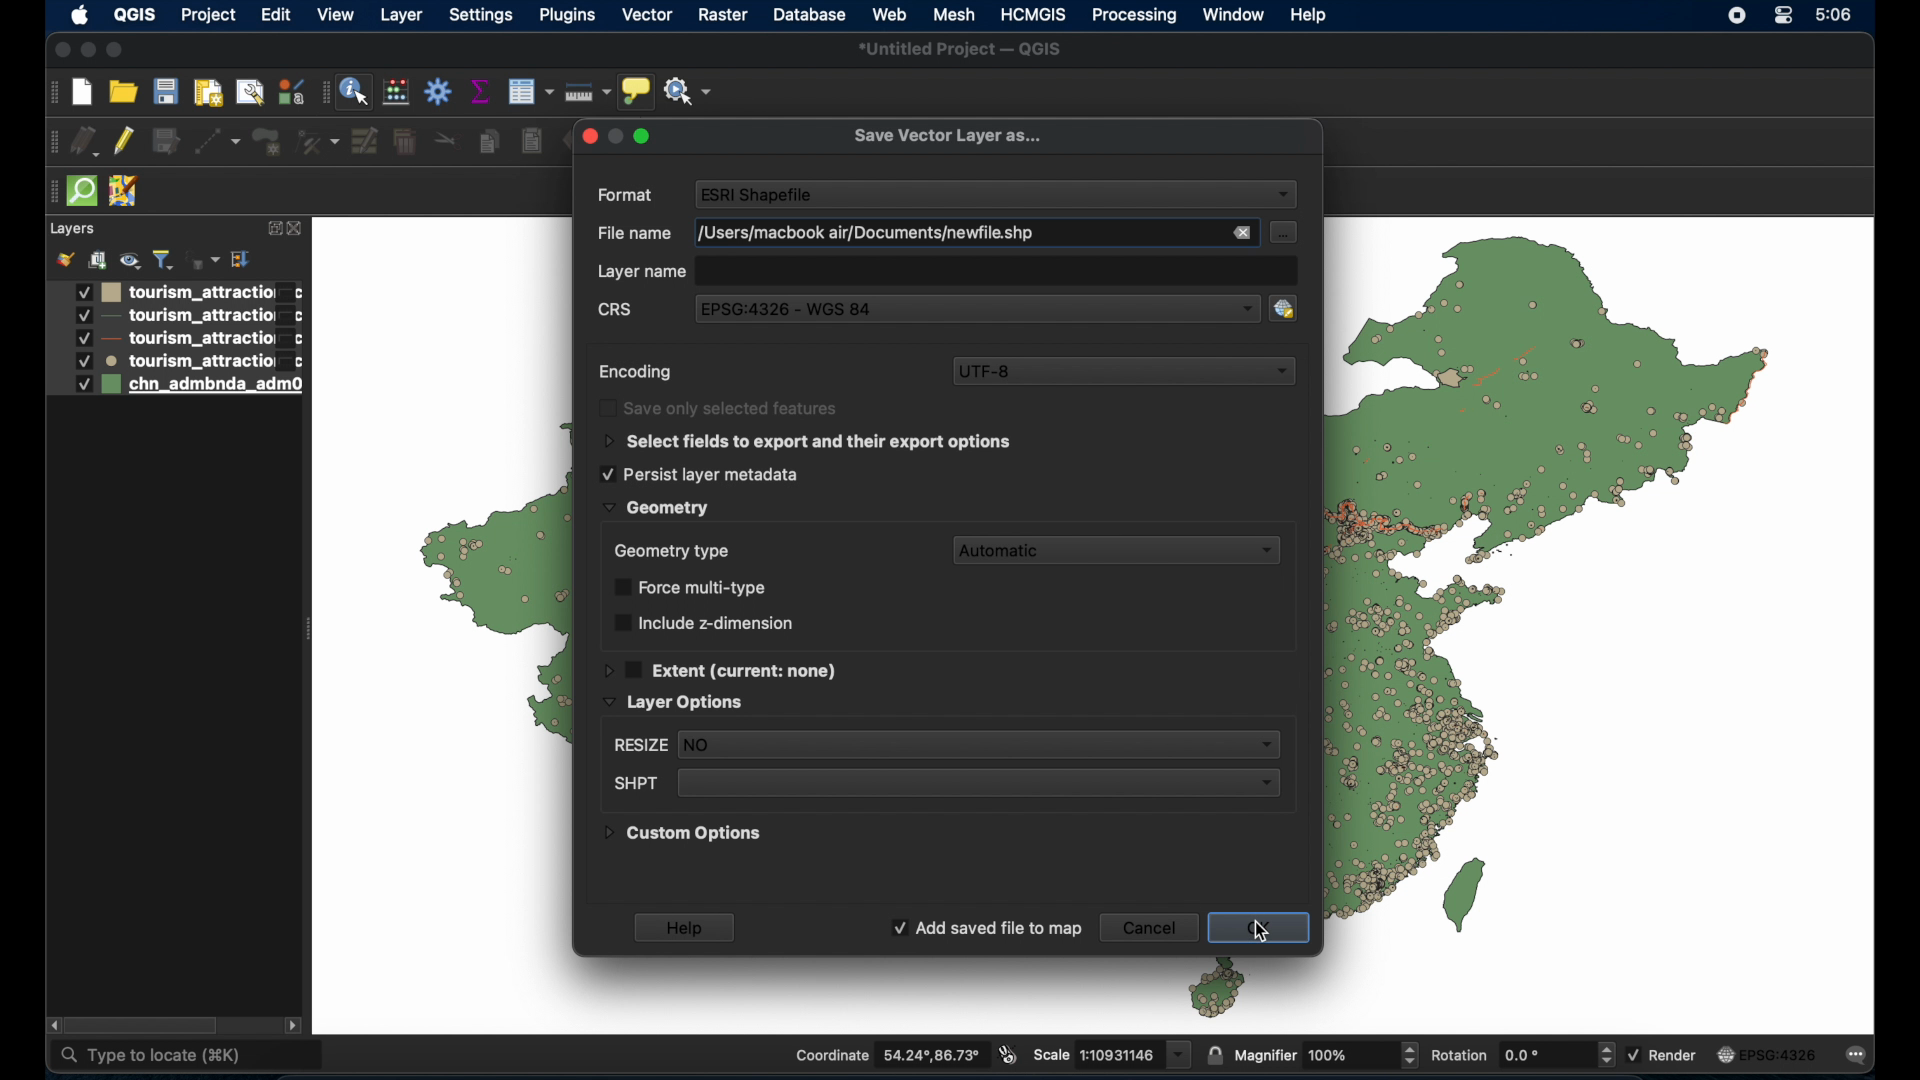 The image size is (1920, 1080). Describe the element at coordinates (205, 15) in the screenshot. I see `project` at that location.